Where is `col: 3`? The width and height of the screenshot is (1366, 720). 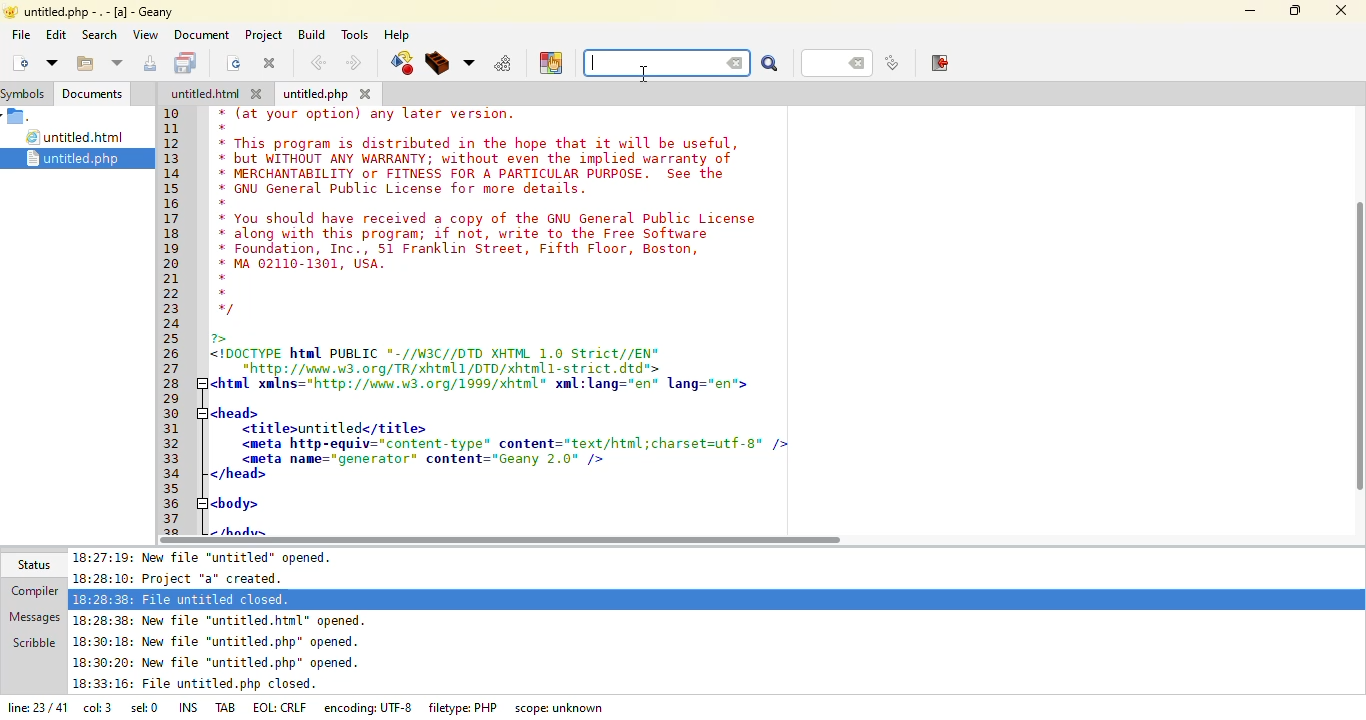
col: 3 is located at coordinates (97, 710).